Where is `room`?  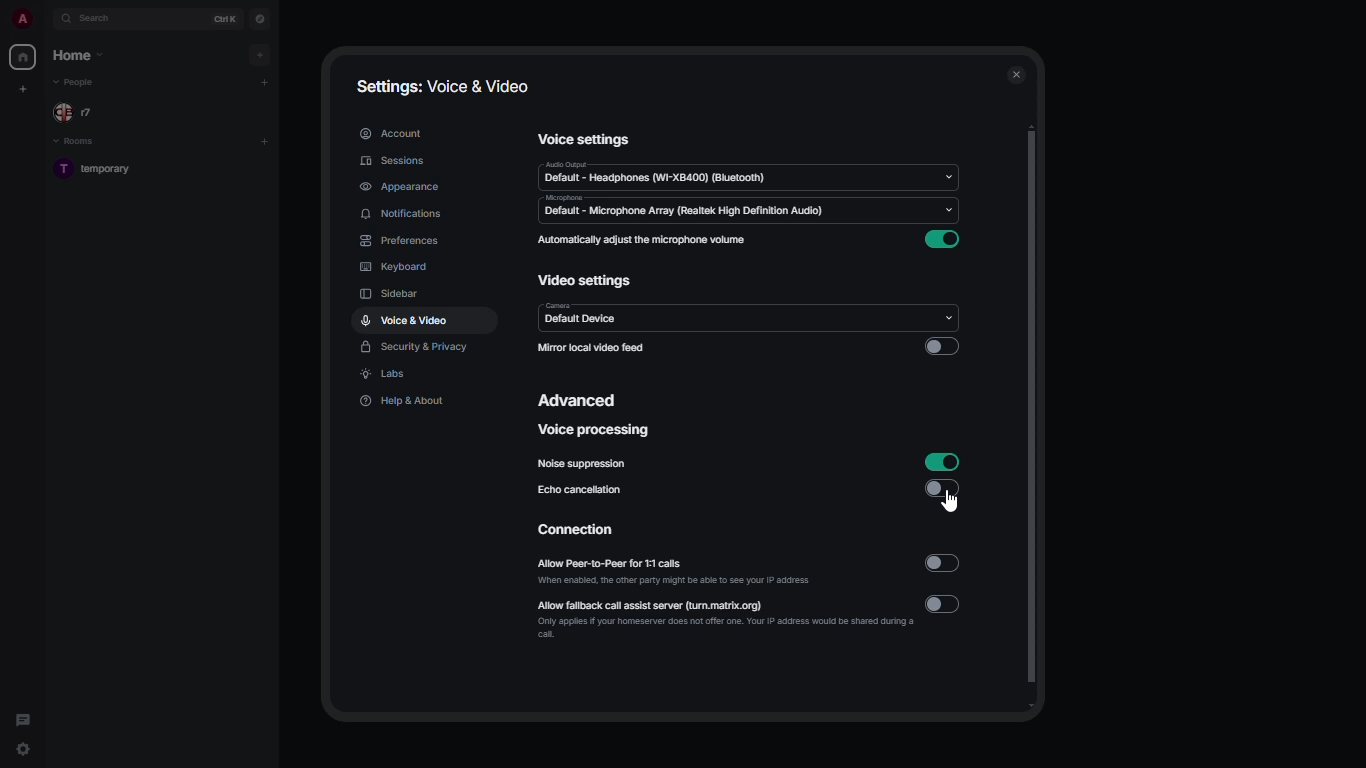 room is located at coordinates (98, 170).